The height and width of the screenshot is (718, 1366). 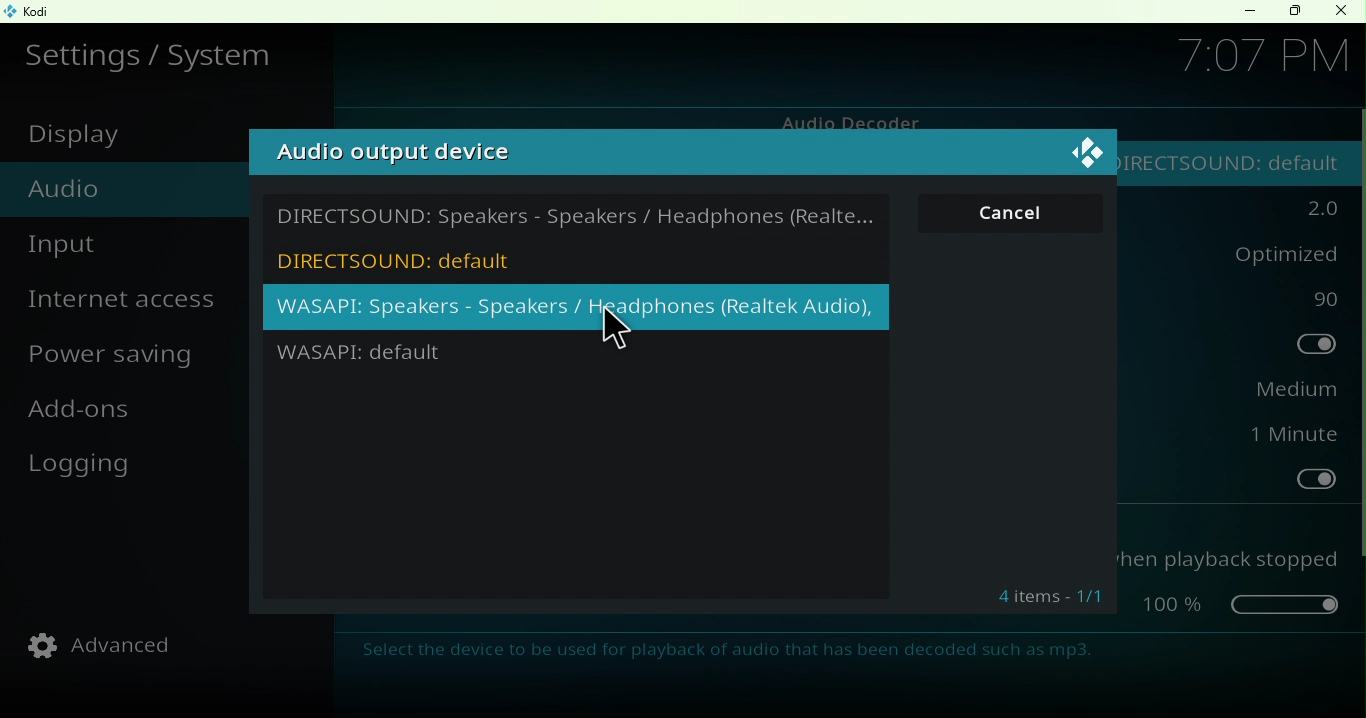 I want to click on WASAPI: default, so click(x=361, y=360).